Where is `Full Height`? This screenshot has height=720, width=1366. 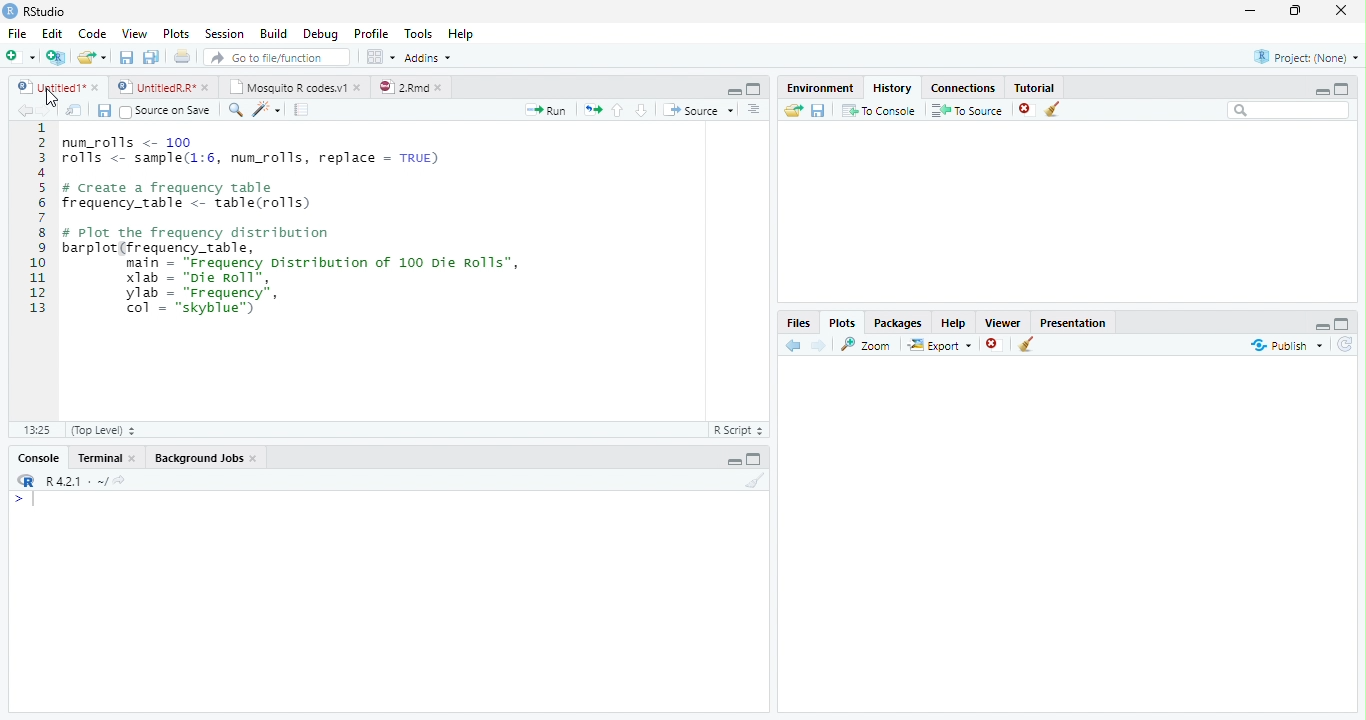 Full Height is located at coordinates (1344, 324).